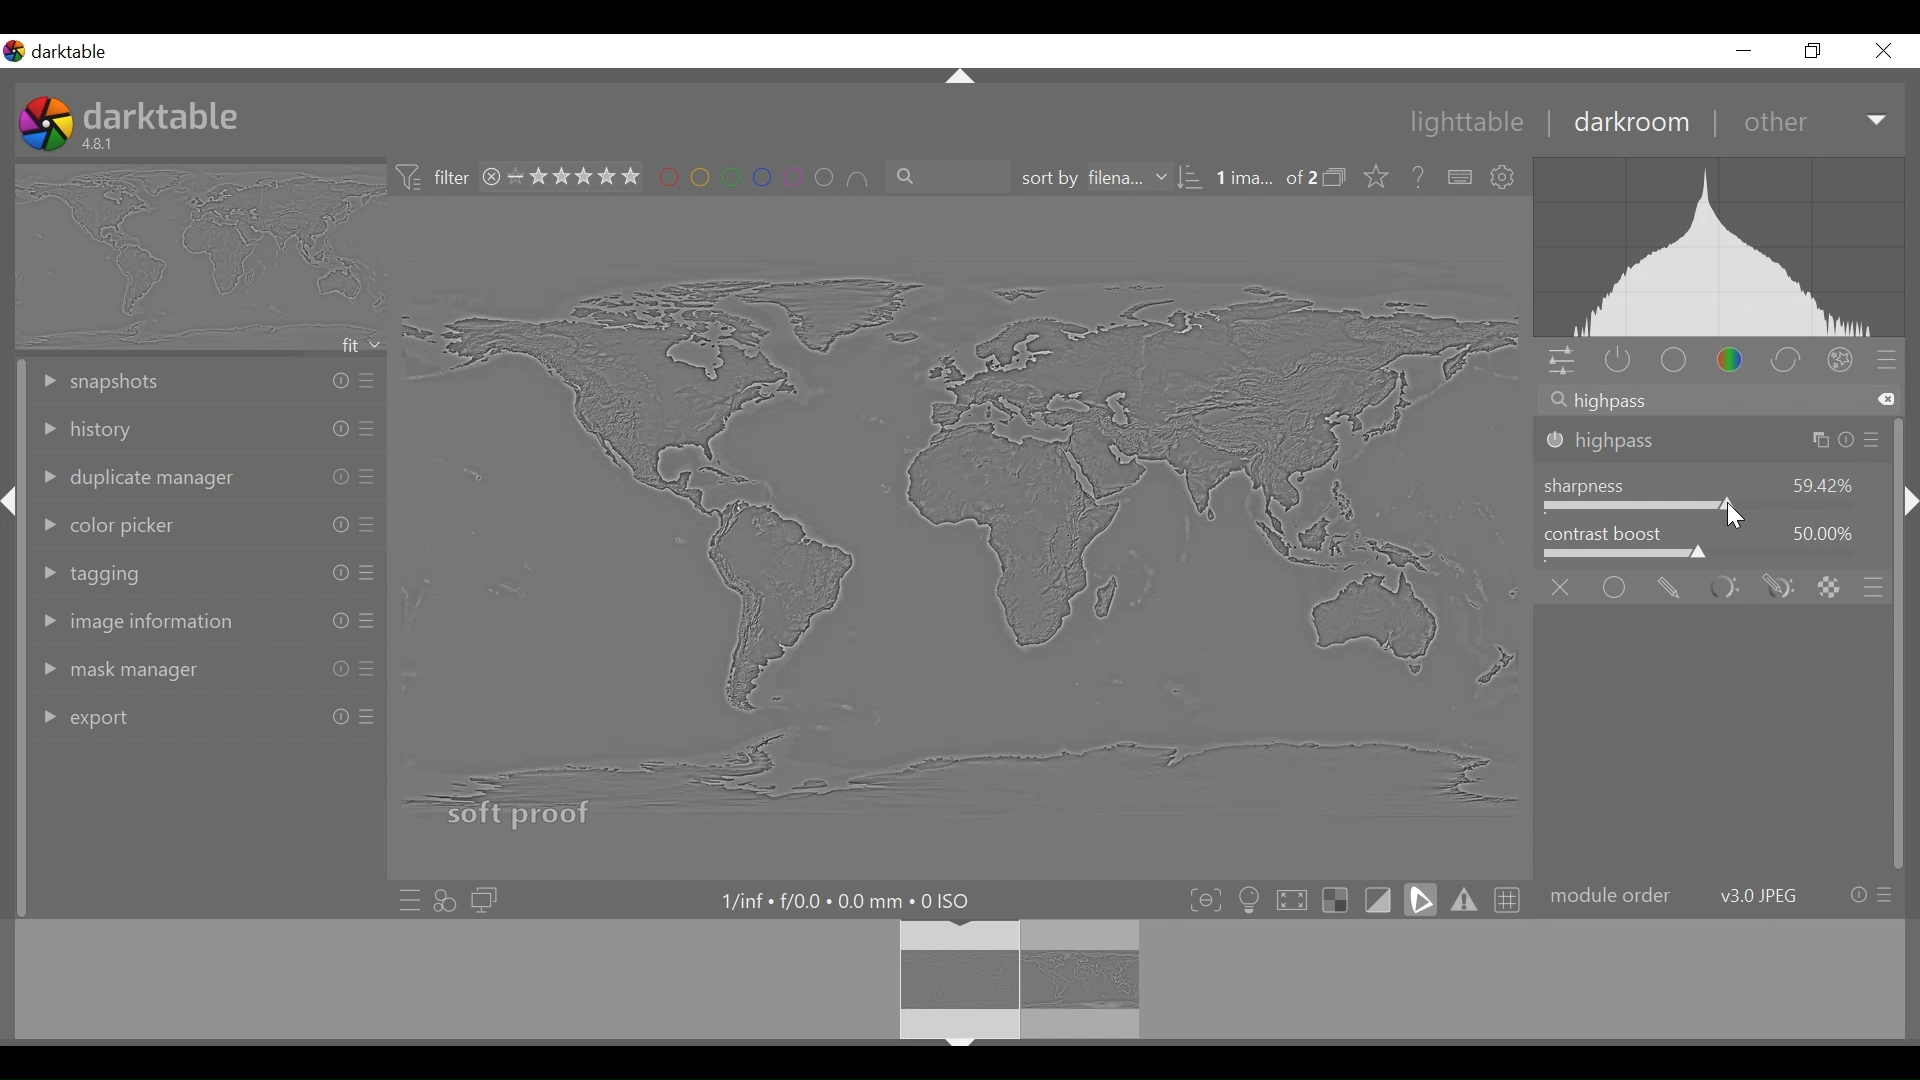 This screenshot has width=1920, height=1080. Describe the element at coordinates (1635, 126) in the screenshot. I see `darkroom` at that location.